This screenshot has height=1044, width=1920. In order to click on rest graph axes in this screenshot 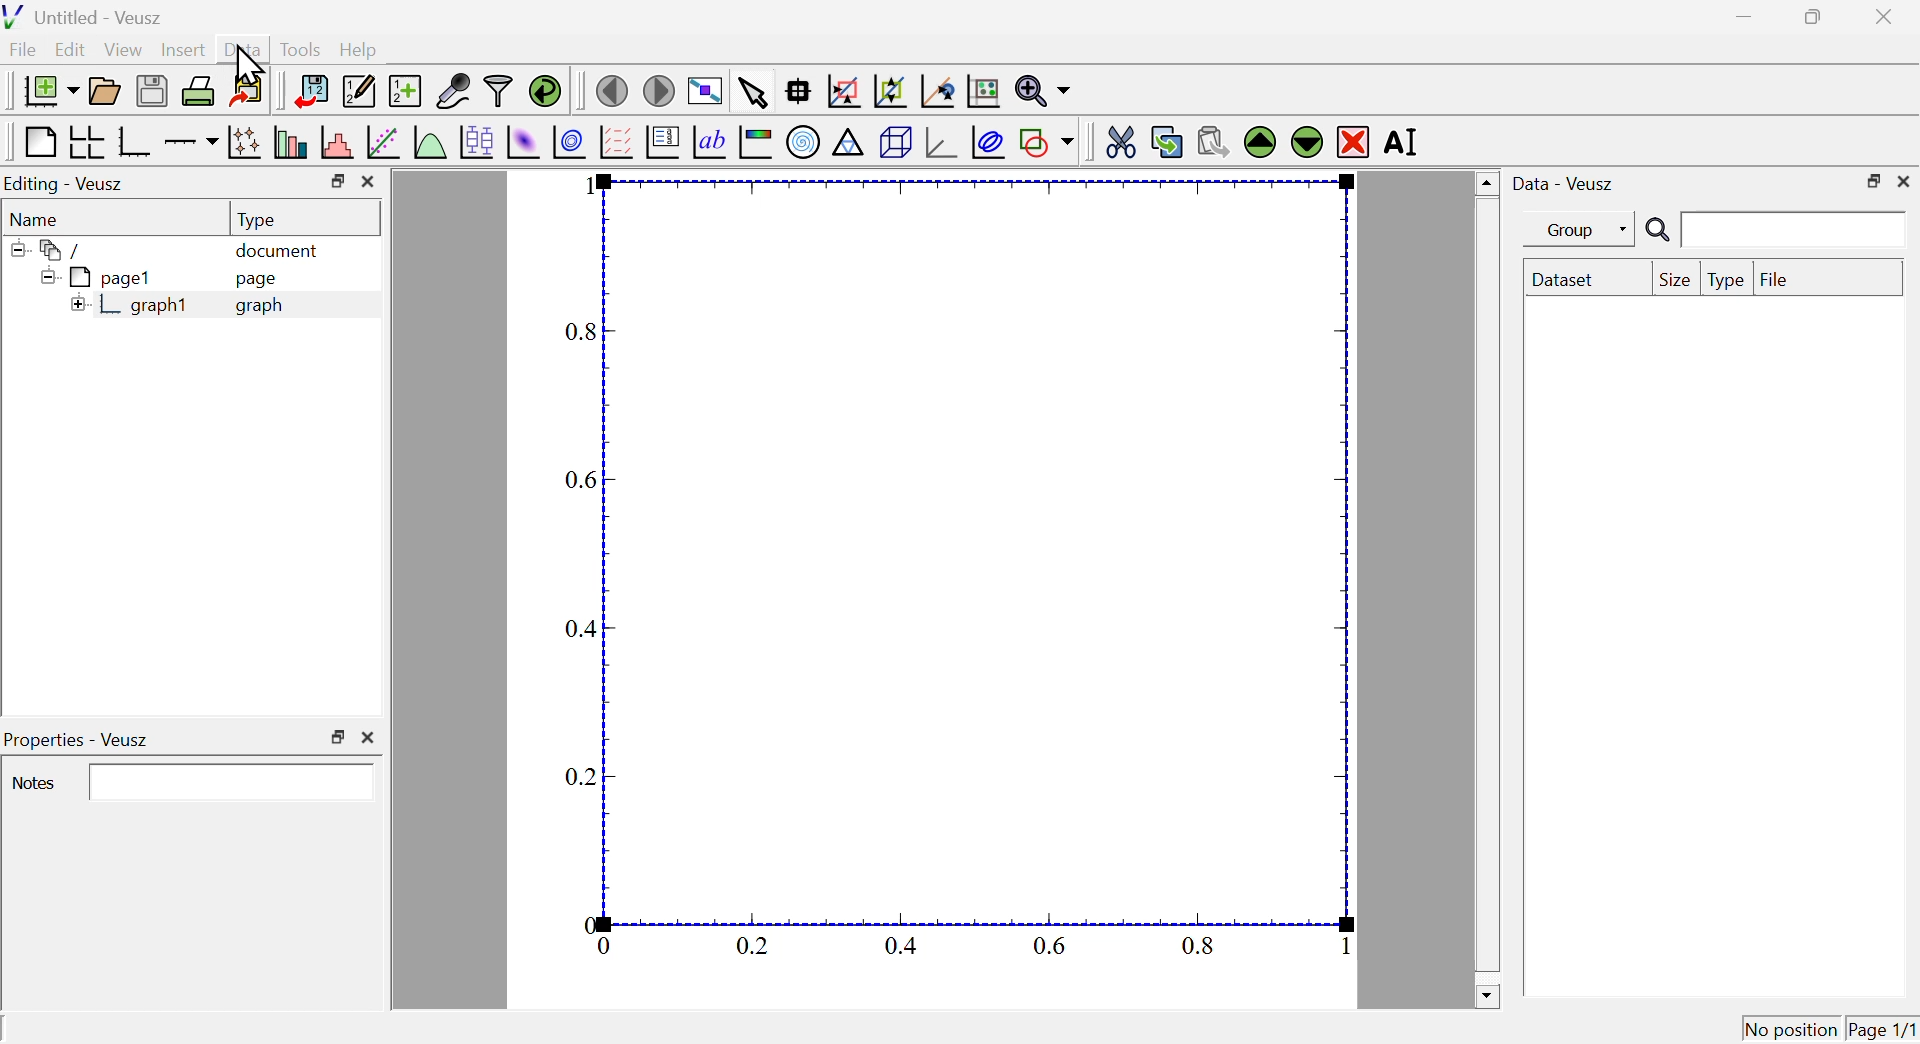, I will do `click(981, 92)`.